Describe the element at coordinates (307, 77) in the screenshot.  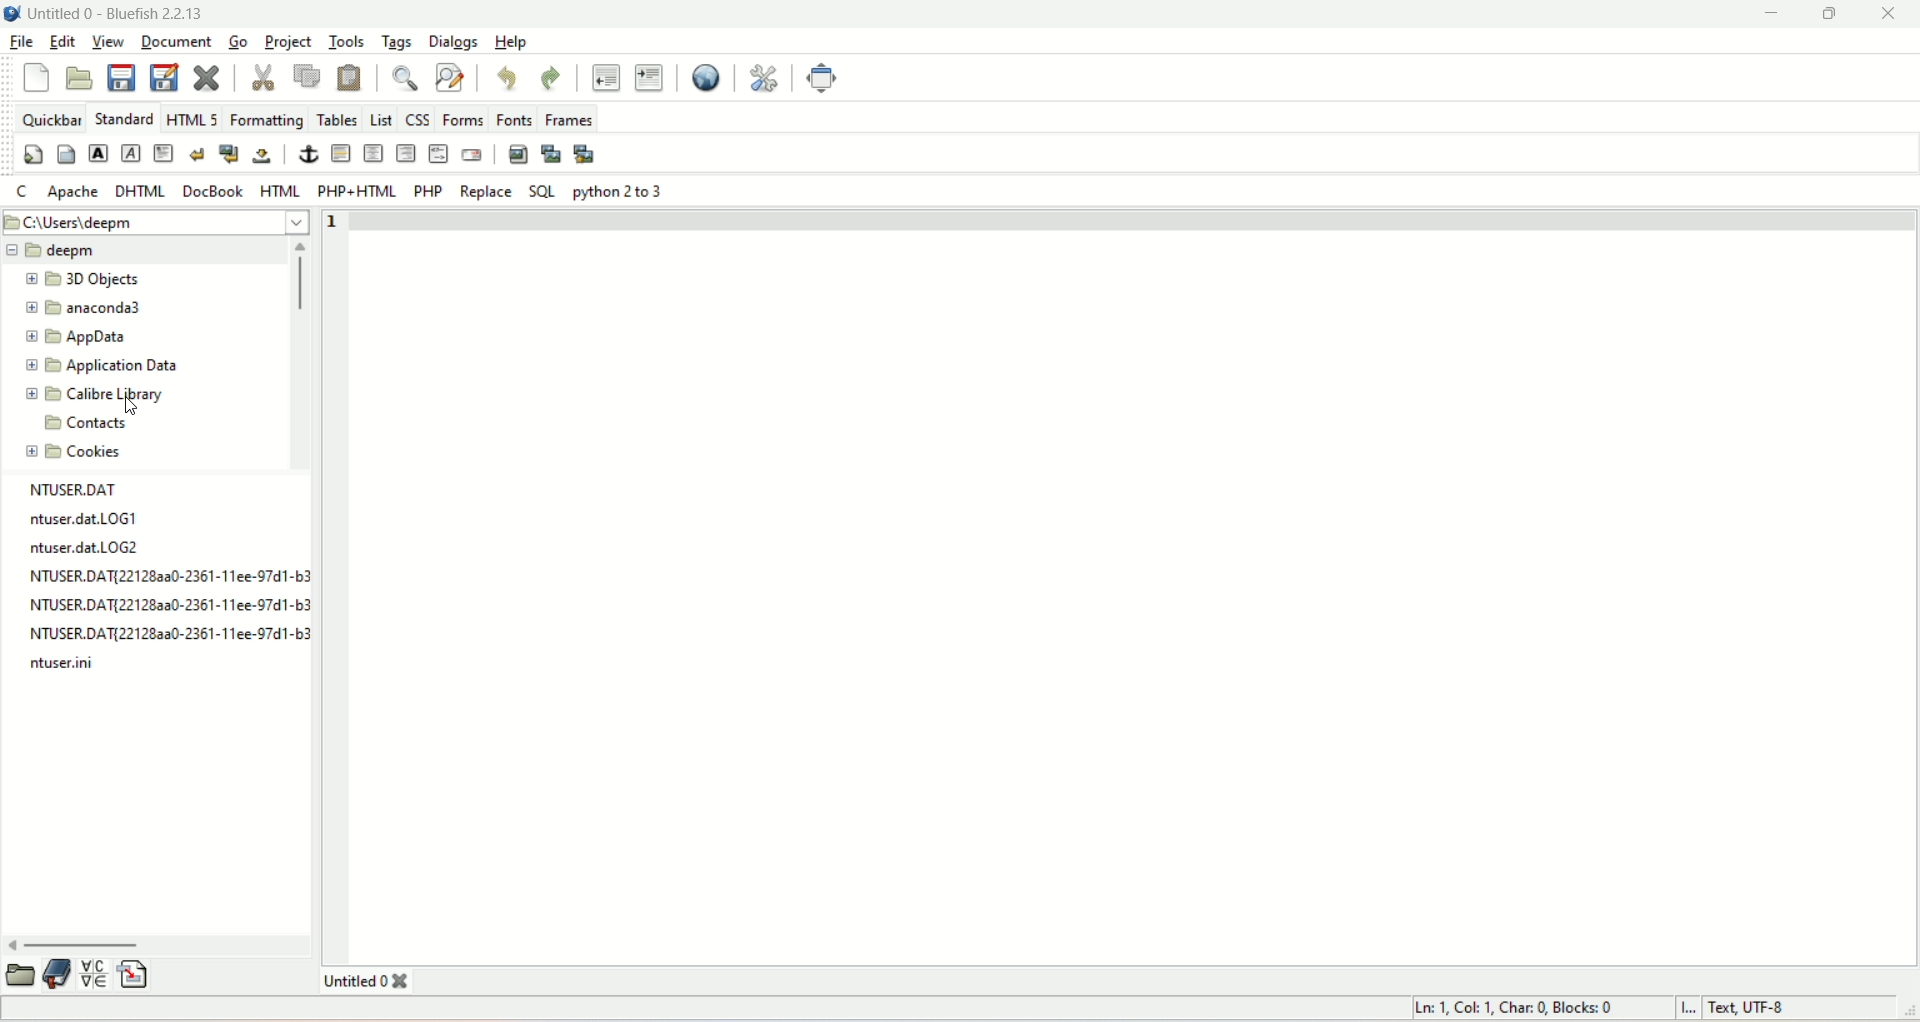
I see `copy` at that location.